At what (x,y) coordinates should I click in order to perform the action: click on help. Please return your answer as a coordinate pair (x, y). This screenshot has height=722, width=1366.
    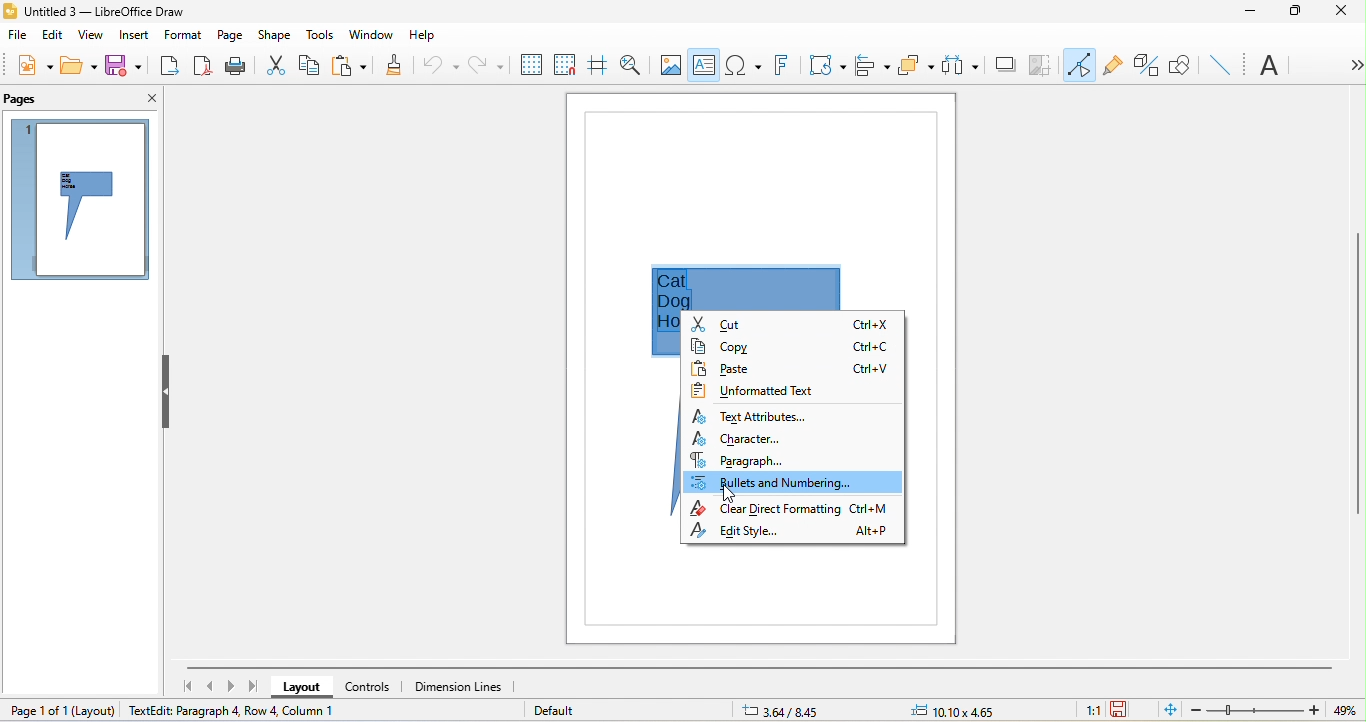
    Looking at the image, I should click on (422, 33).